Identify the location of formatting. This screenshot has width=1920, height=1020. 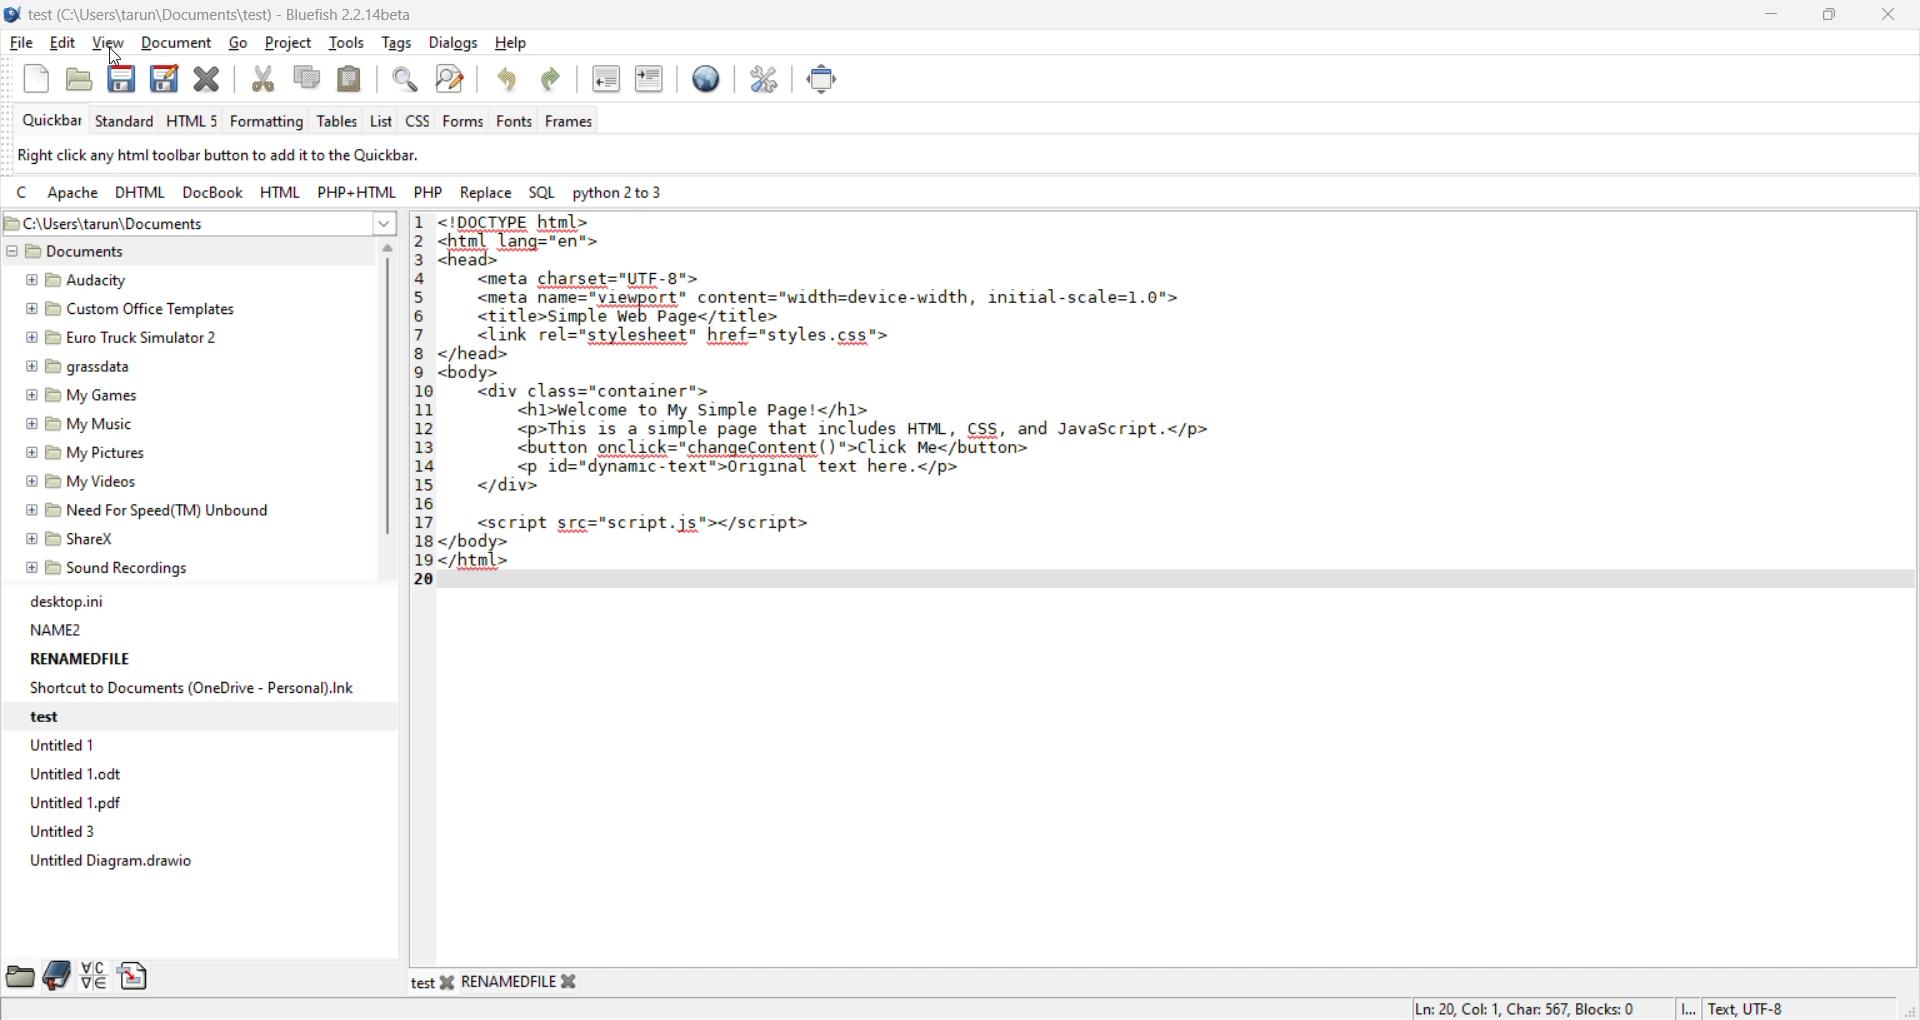
(270, 123).